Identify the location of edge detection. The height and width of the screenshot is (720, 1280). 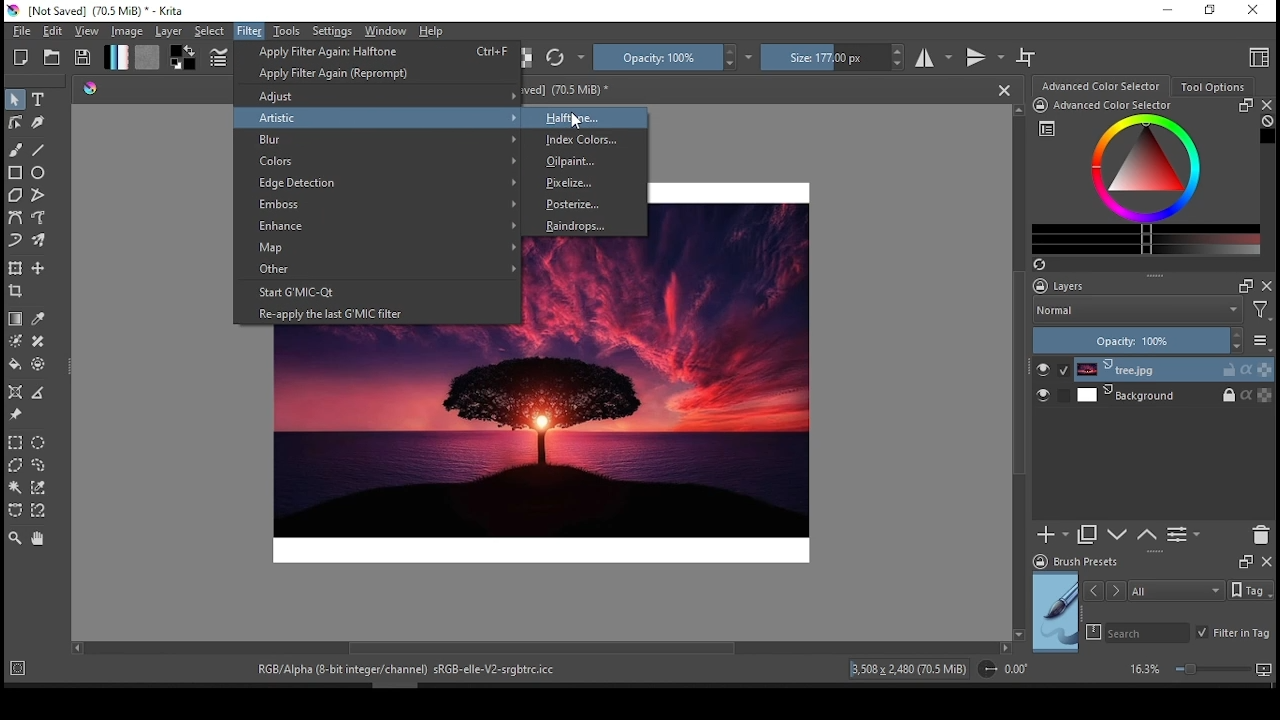
(379, 182).